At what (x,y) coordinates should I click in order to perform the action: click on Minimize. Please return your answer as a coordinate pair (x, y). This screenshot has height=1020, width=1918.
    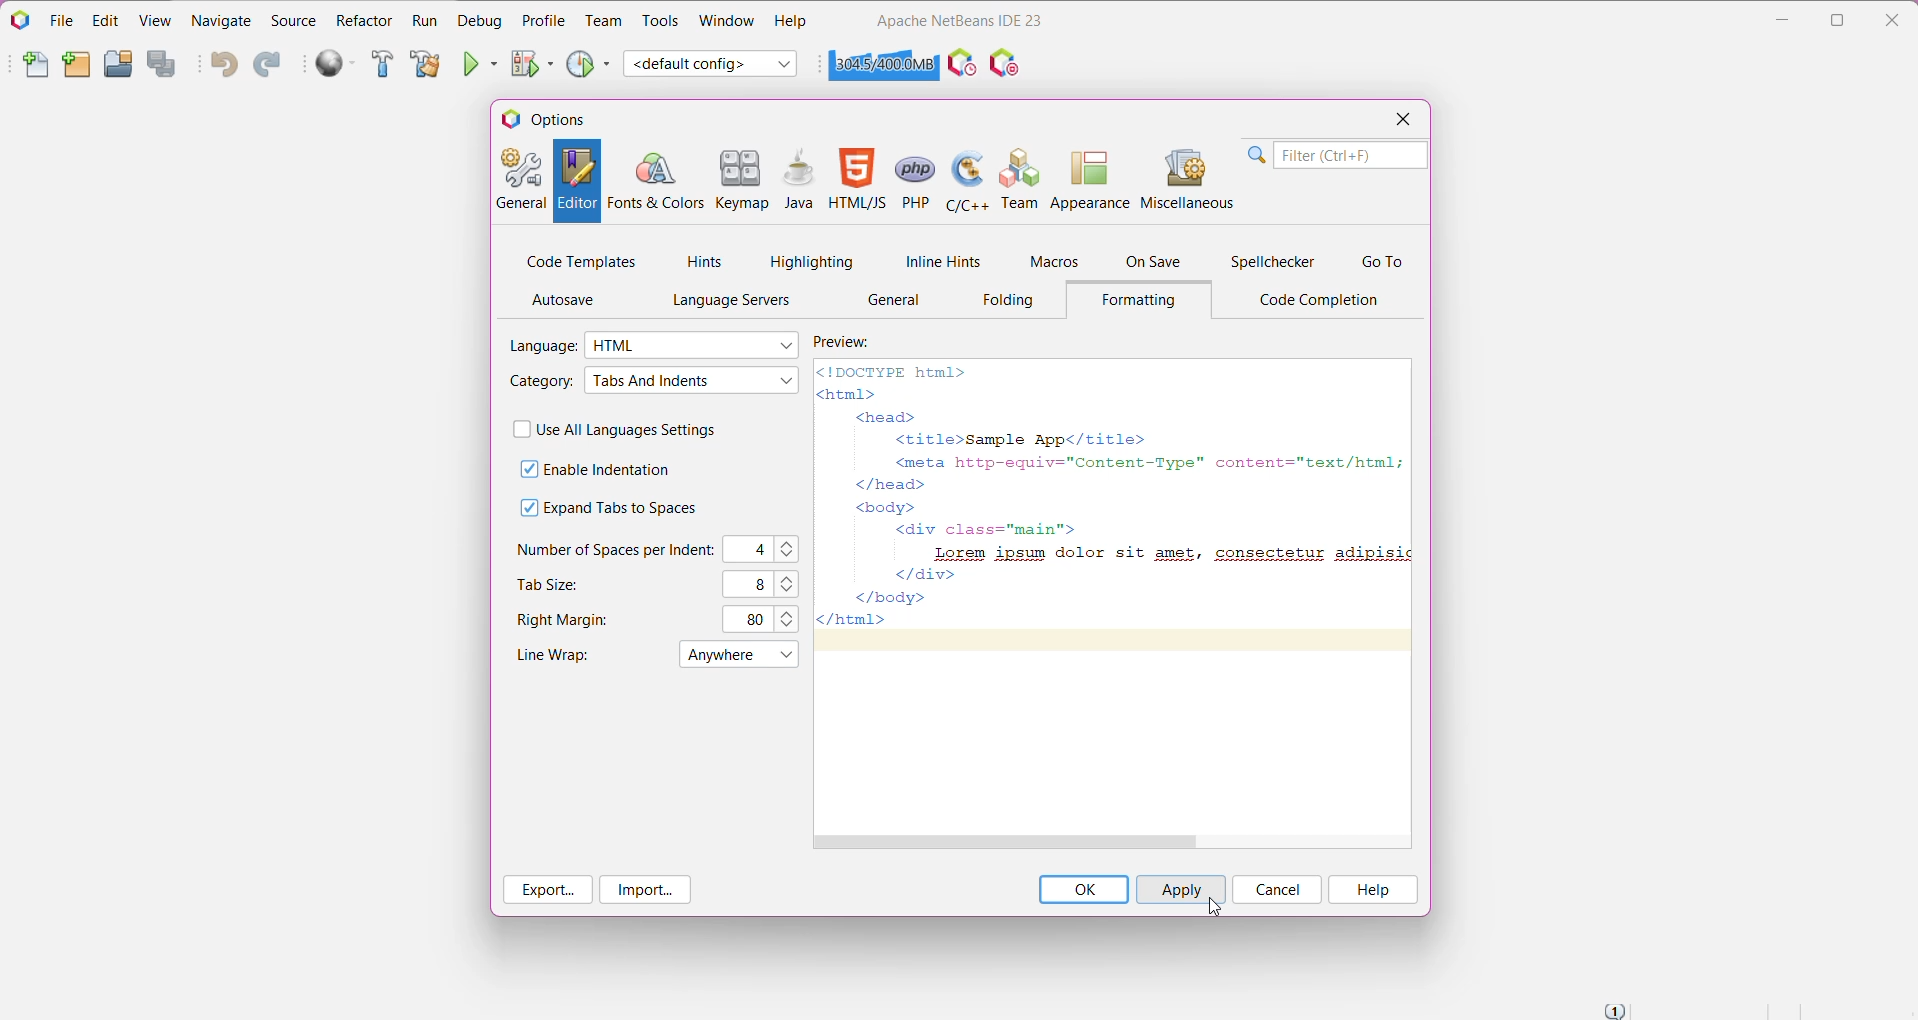
    Looking at the image, I should click on (1782, 20).